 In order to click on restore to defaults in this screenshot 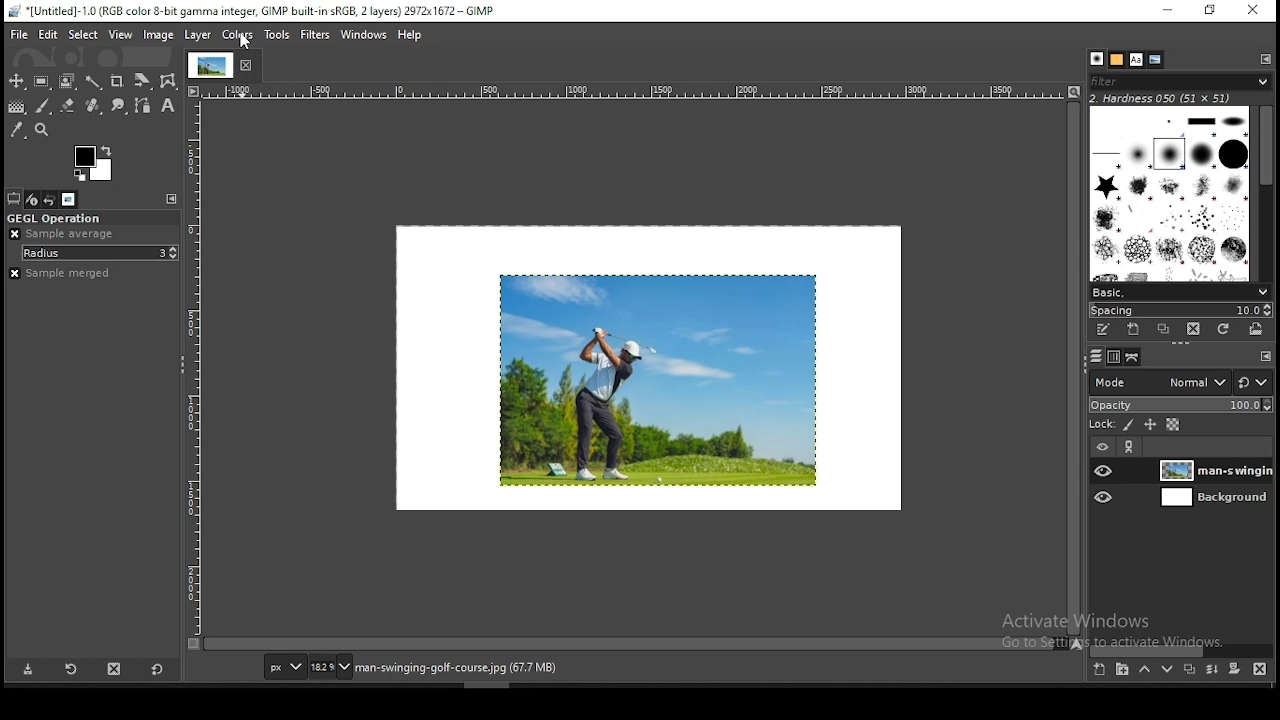, I will do `click(156, 669)`.